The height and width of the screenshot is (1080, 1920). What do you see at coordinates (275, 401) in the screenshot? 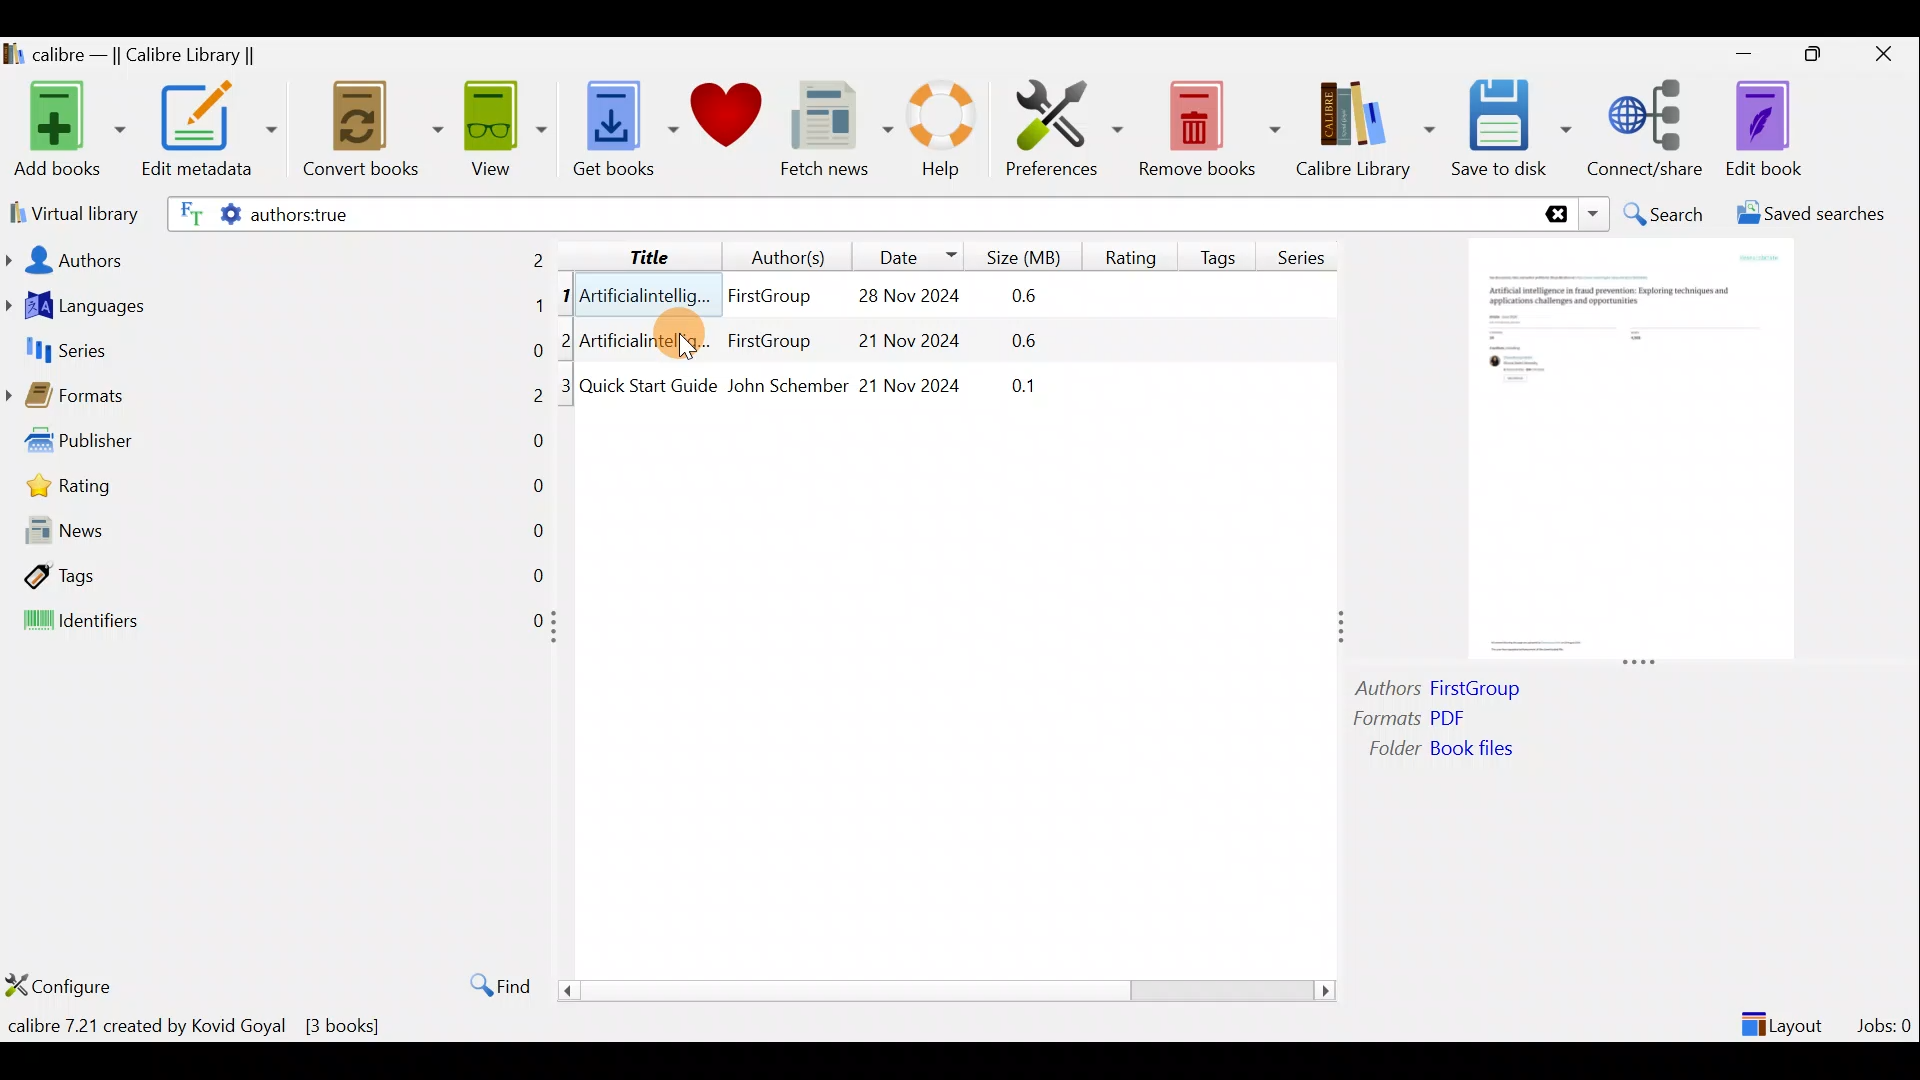
I see `Formats` at bounding box center [275, 401].